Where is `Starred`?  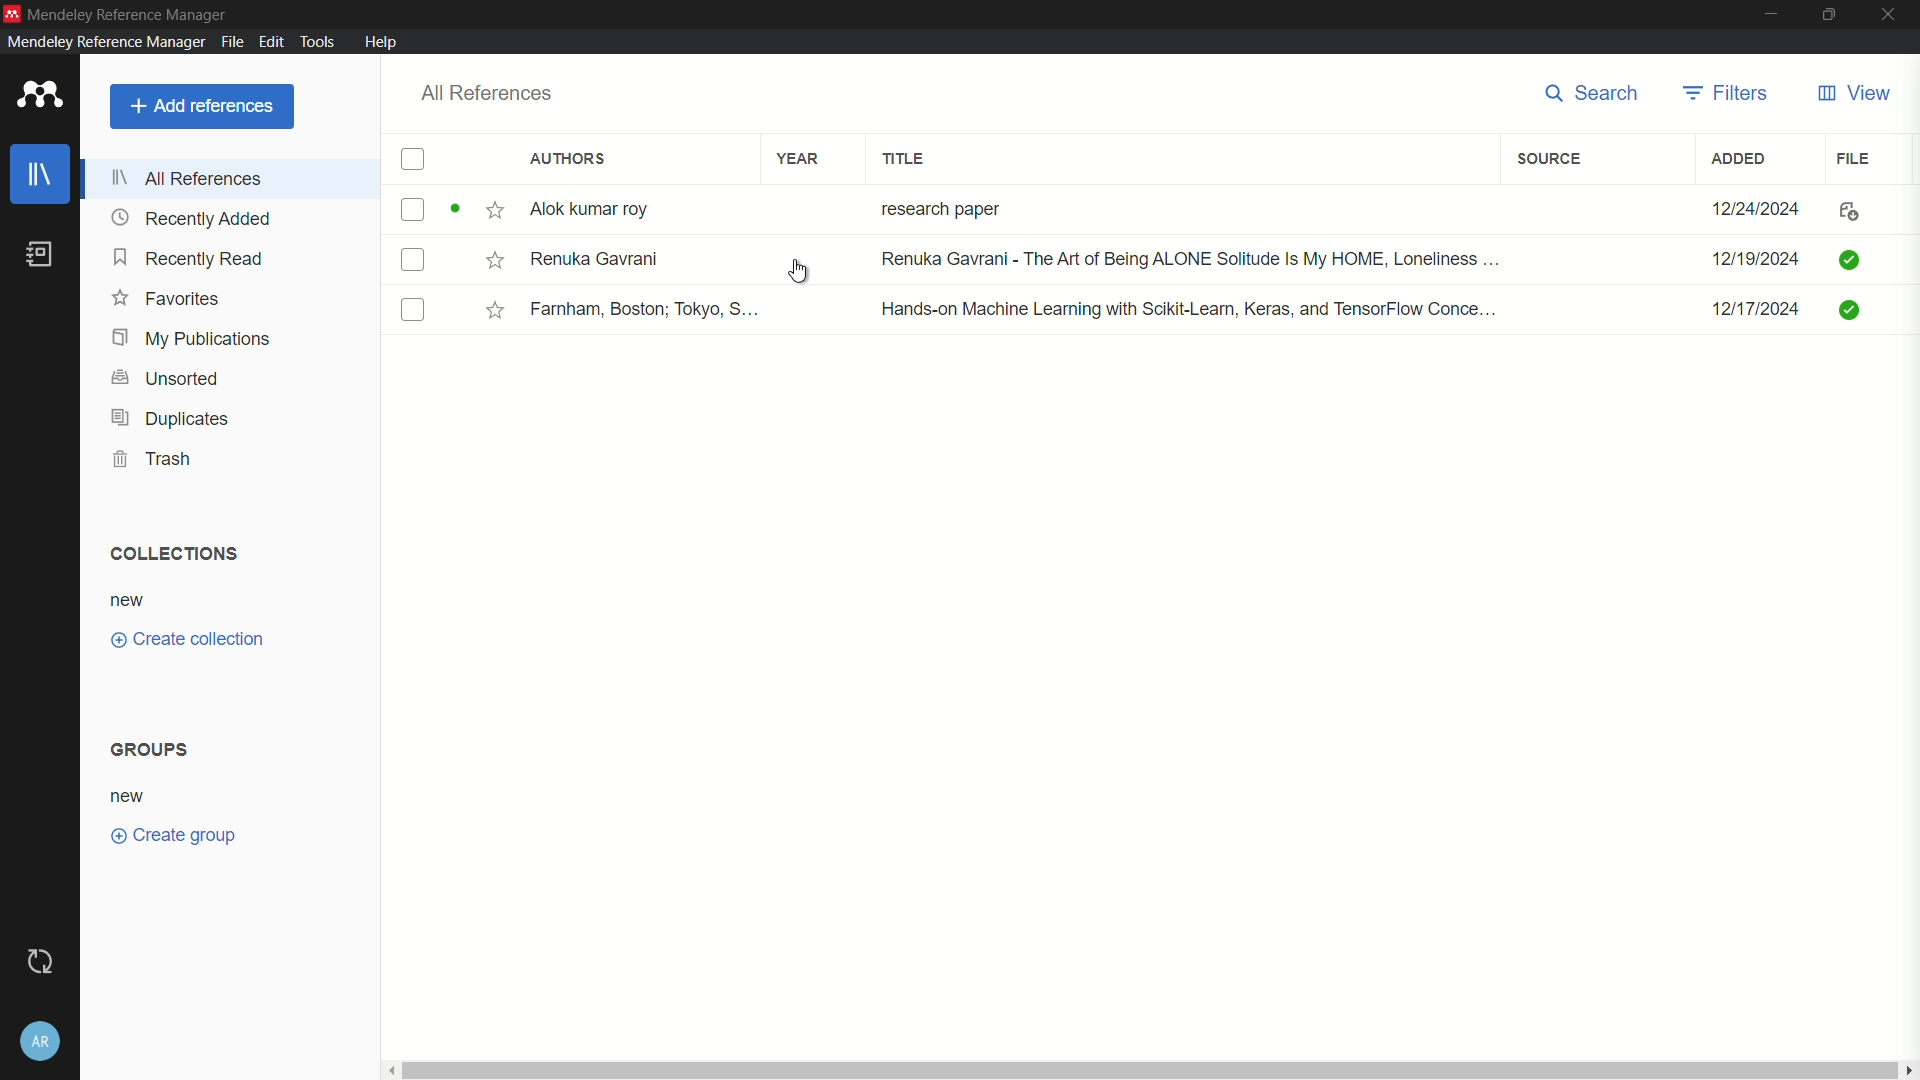
Starred is located at coordinates (490, 259).